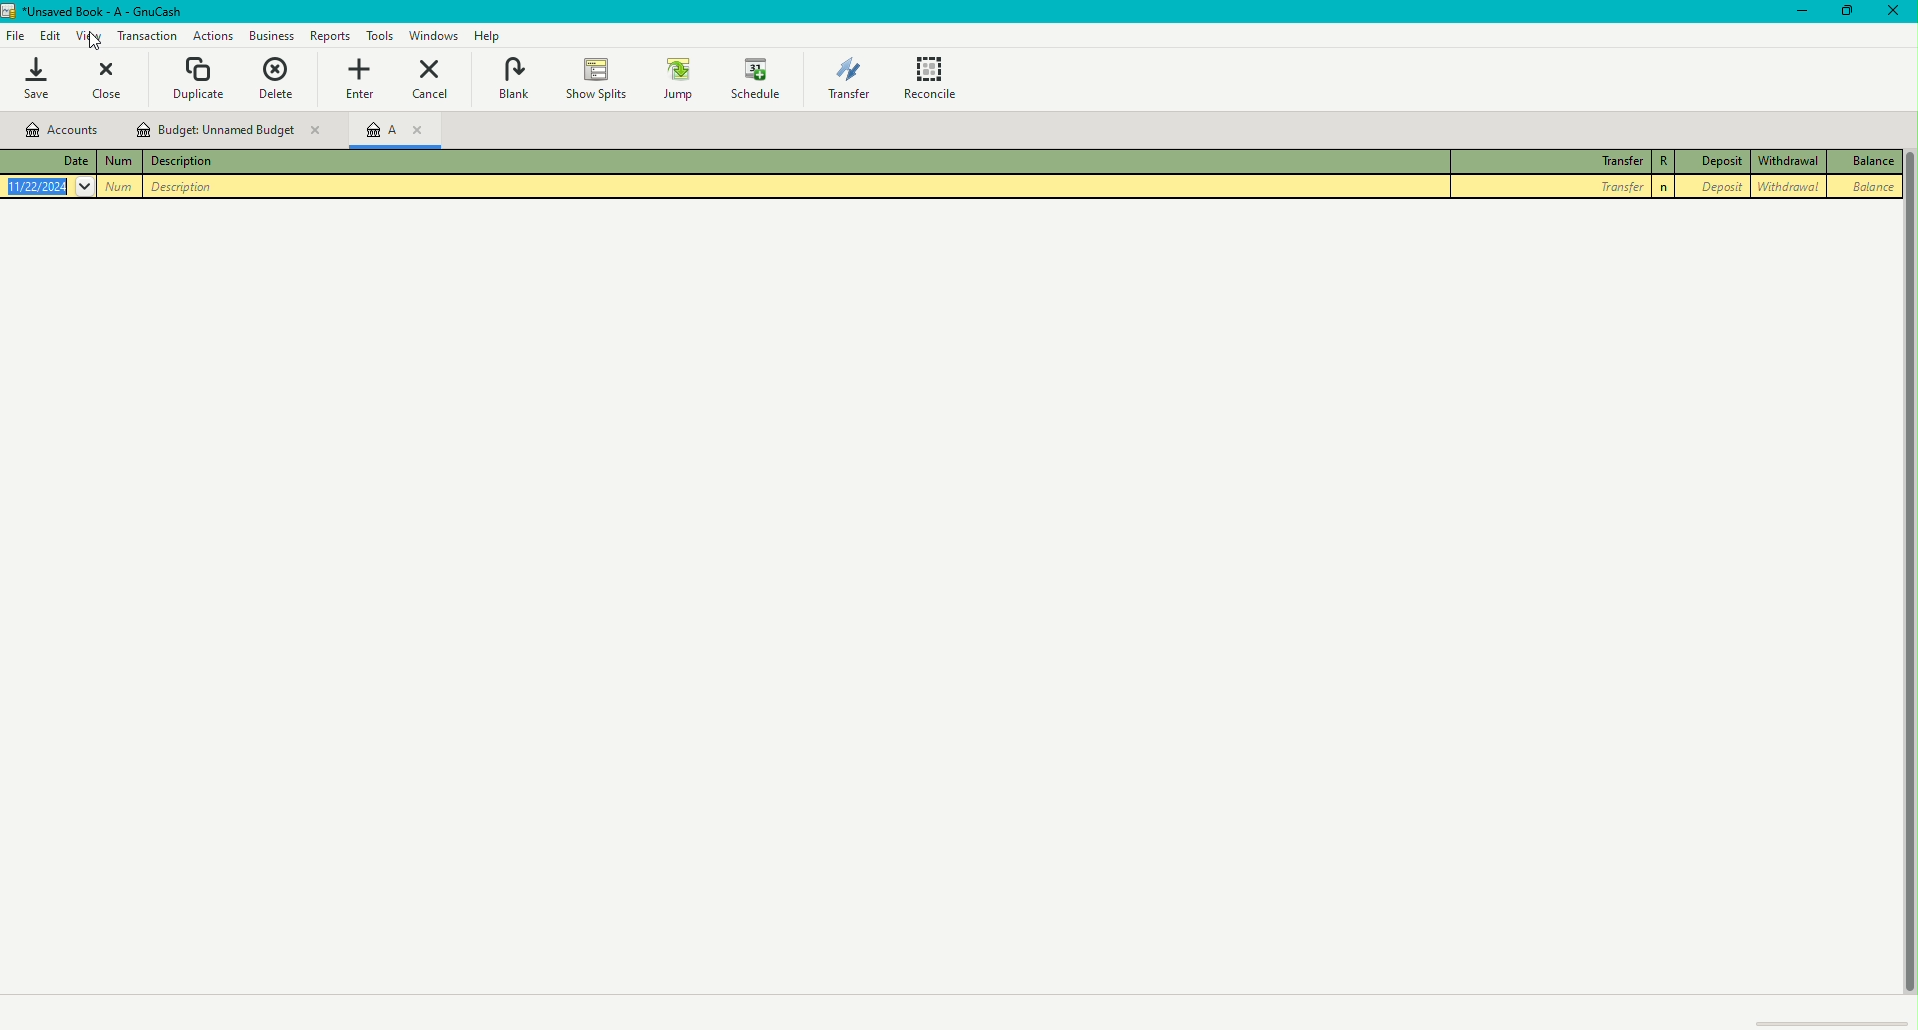 The height and width of the screenshot is (1030, 1918). Describe the element at coordinates (1788, 163) in the screenshot. I see `Withdrawal` at that location.